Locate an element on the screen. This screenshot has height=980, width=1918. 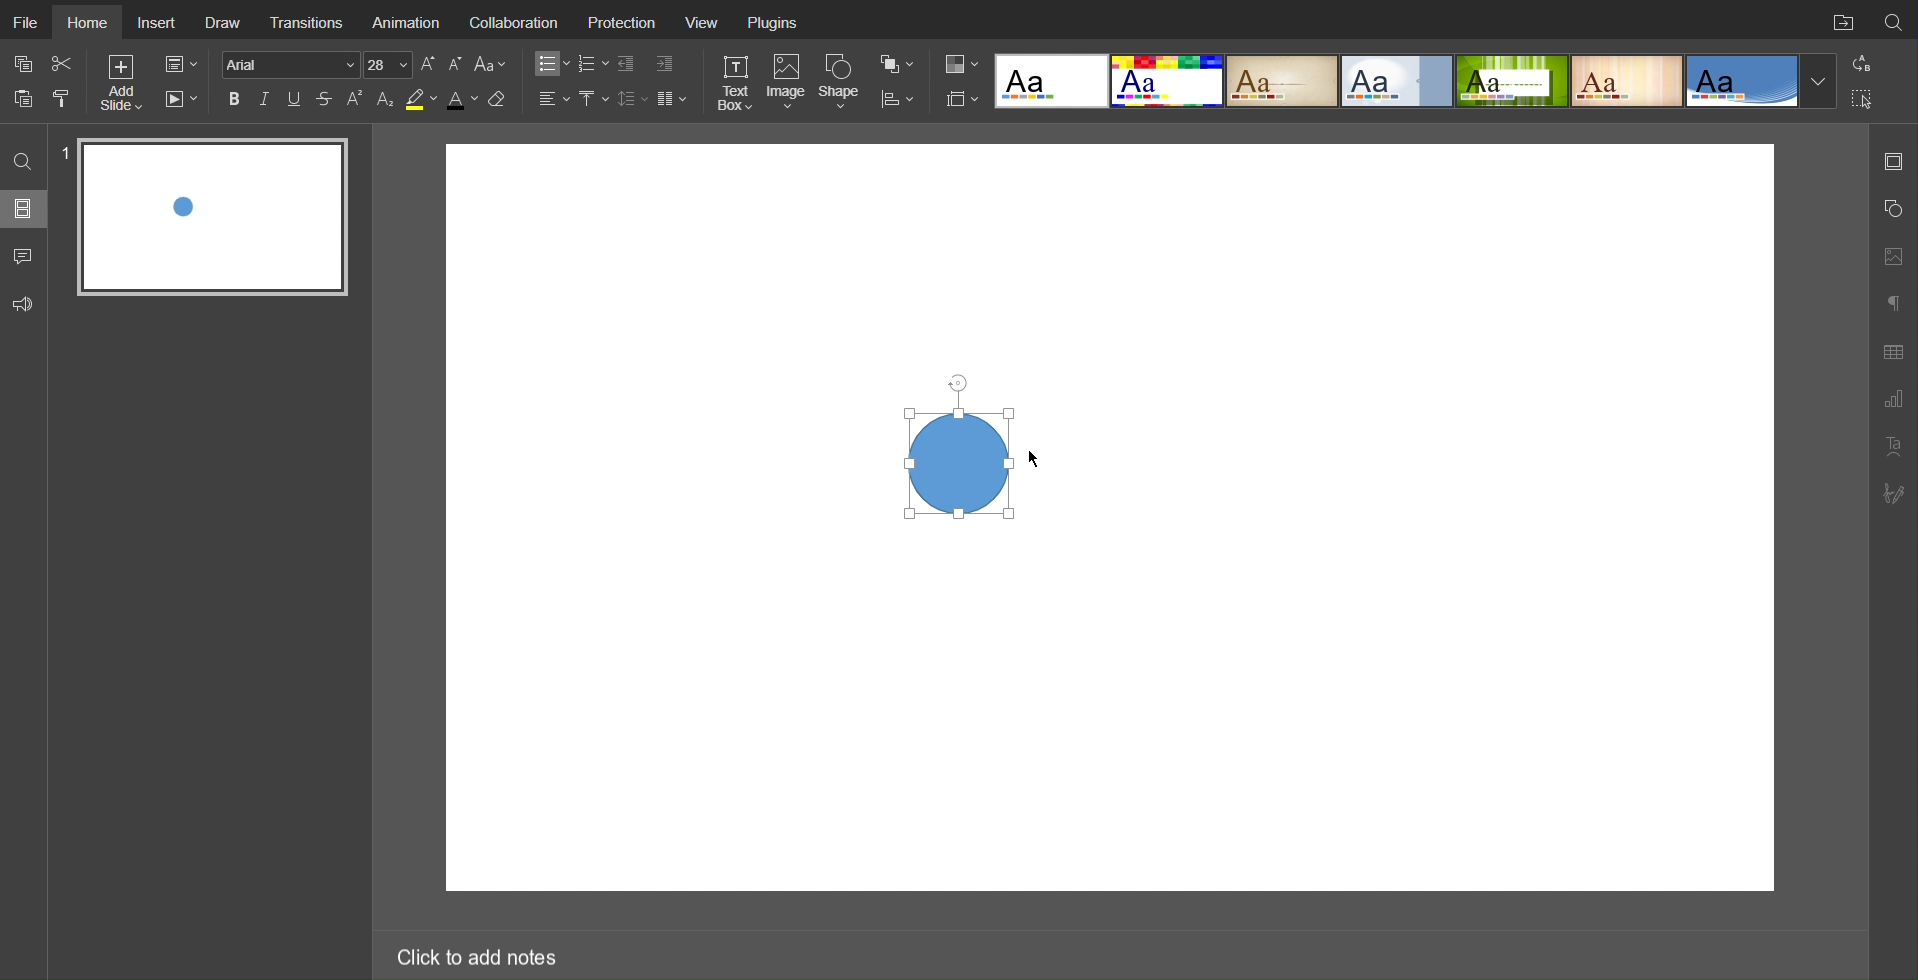
Erase is located at coordinates (501, 100).